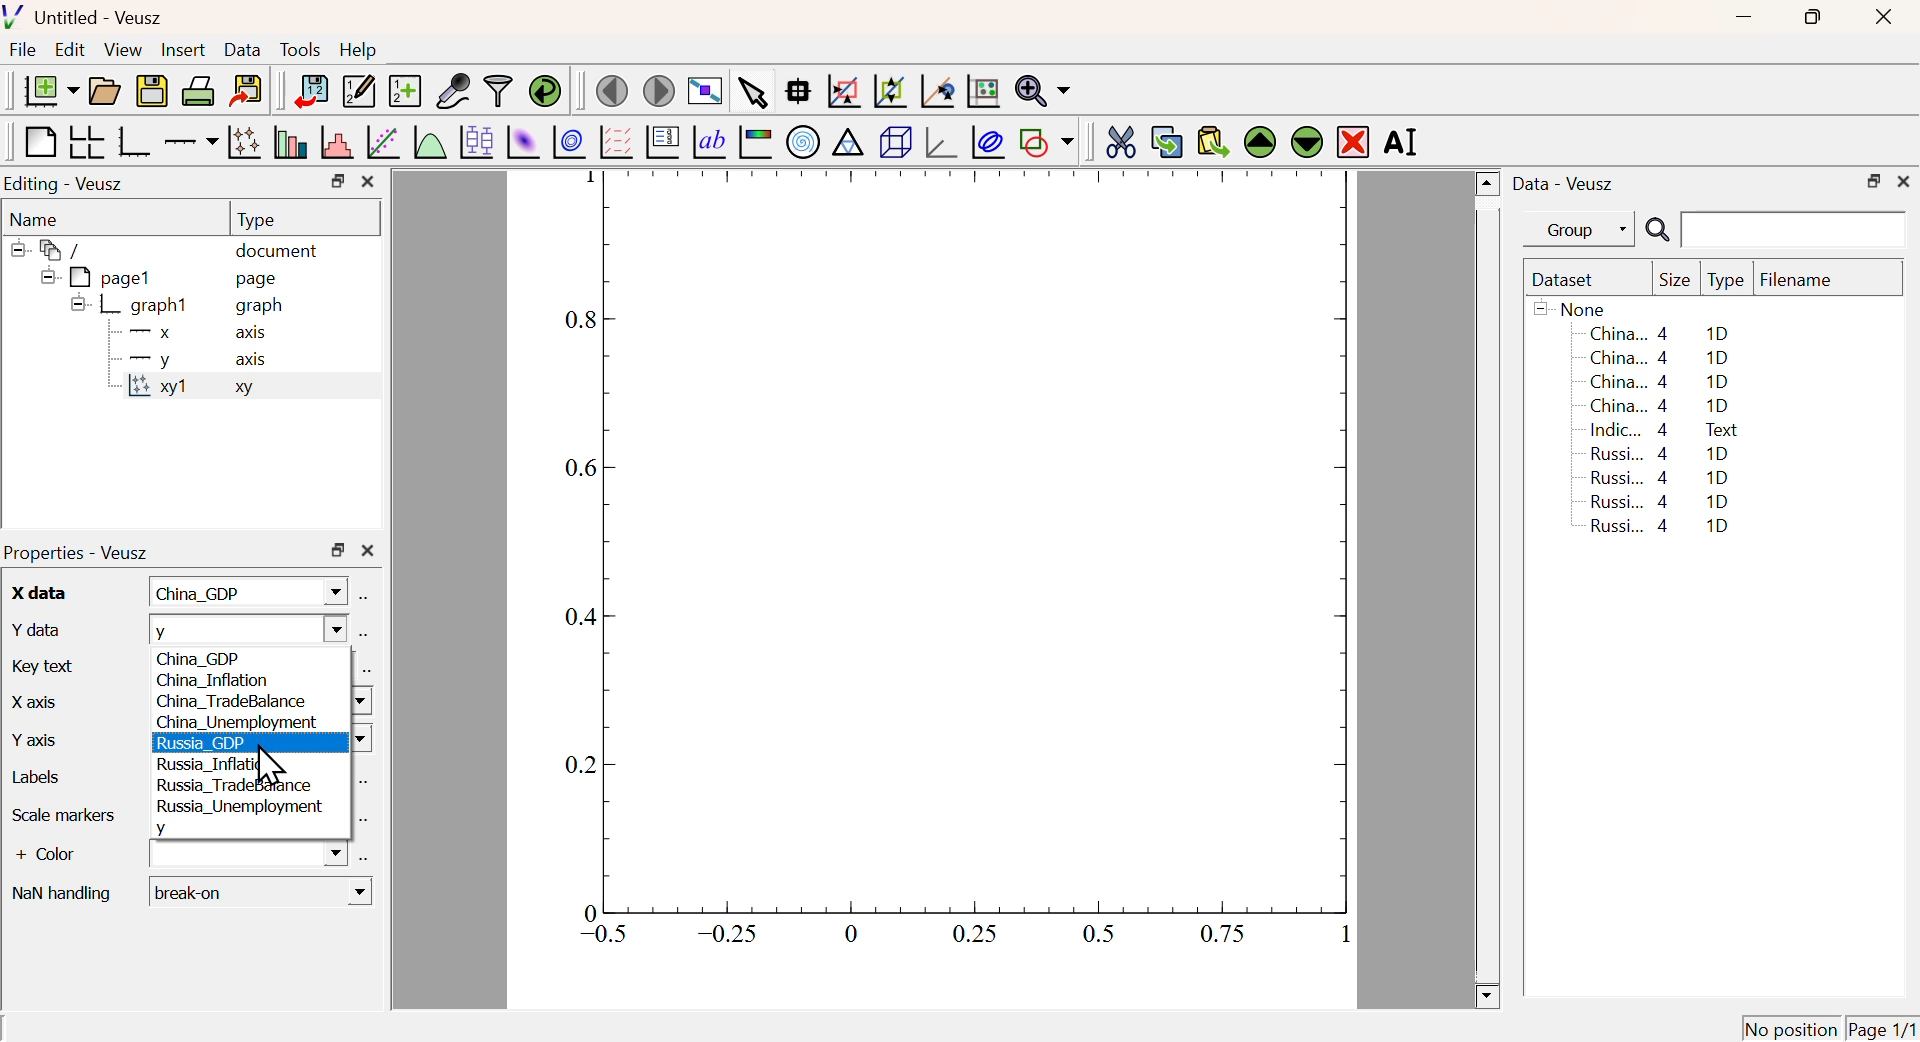  I want to click on Page 1/1, so click(1880, 1028).